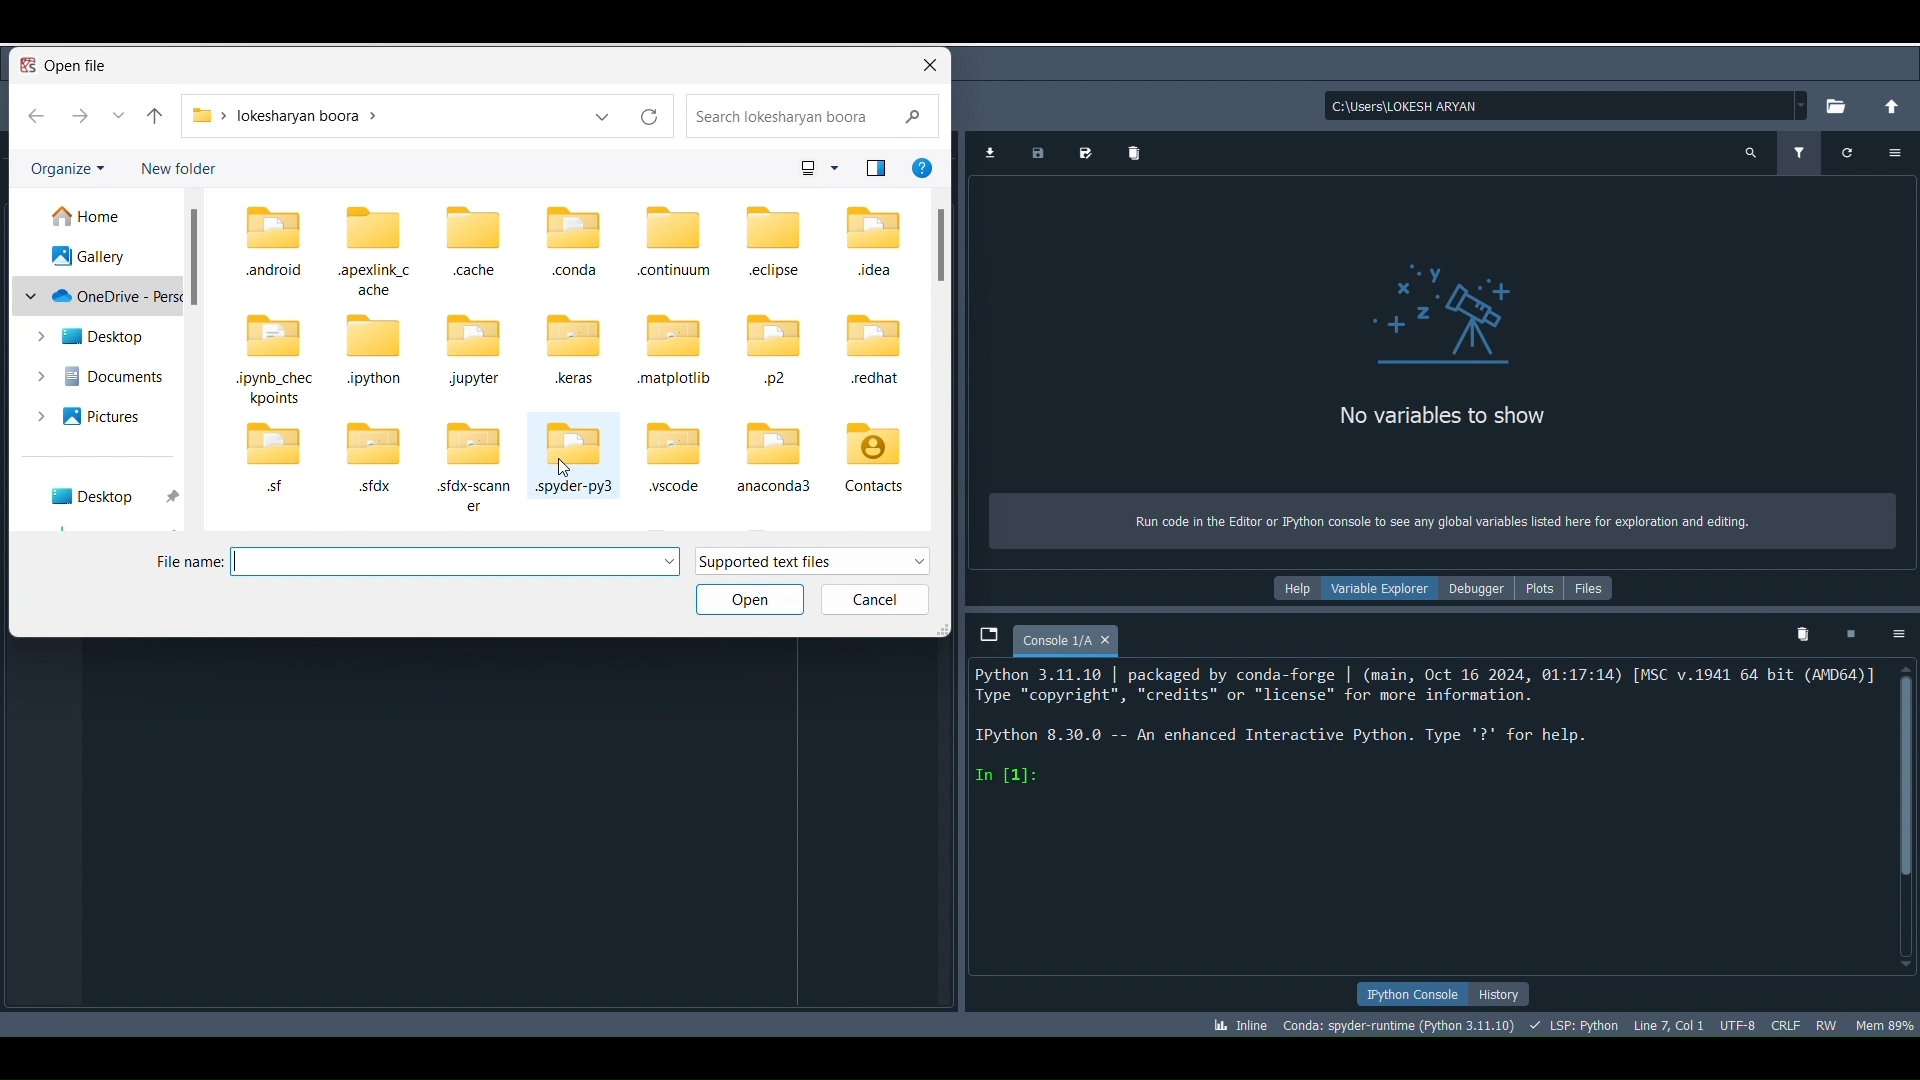 This screenshot has height=1080, width=1920. Describe the element at coordinates (276, 455) in the screenshot. I see `Folder` at that location.